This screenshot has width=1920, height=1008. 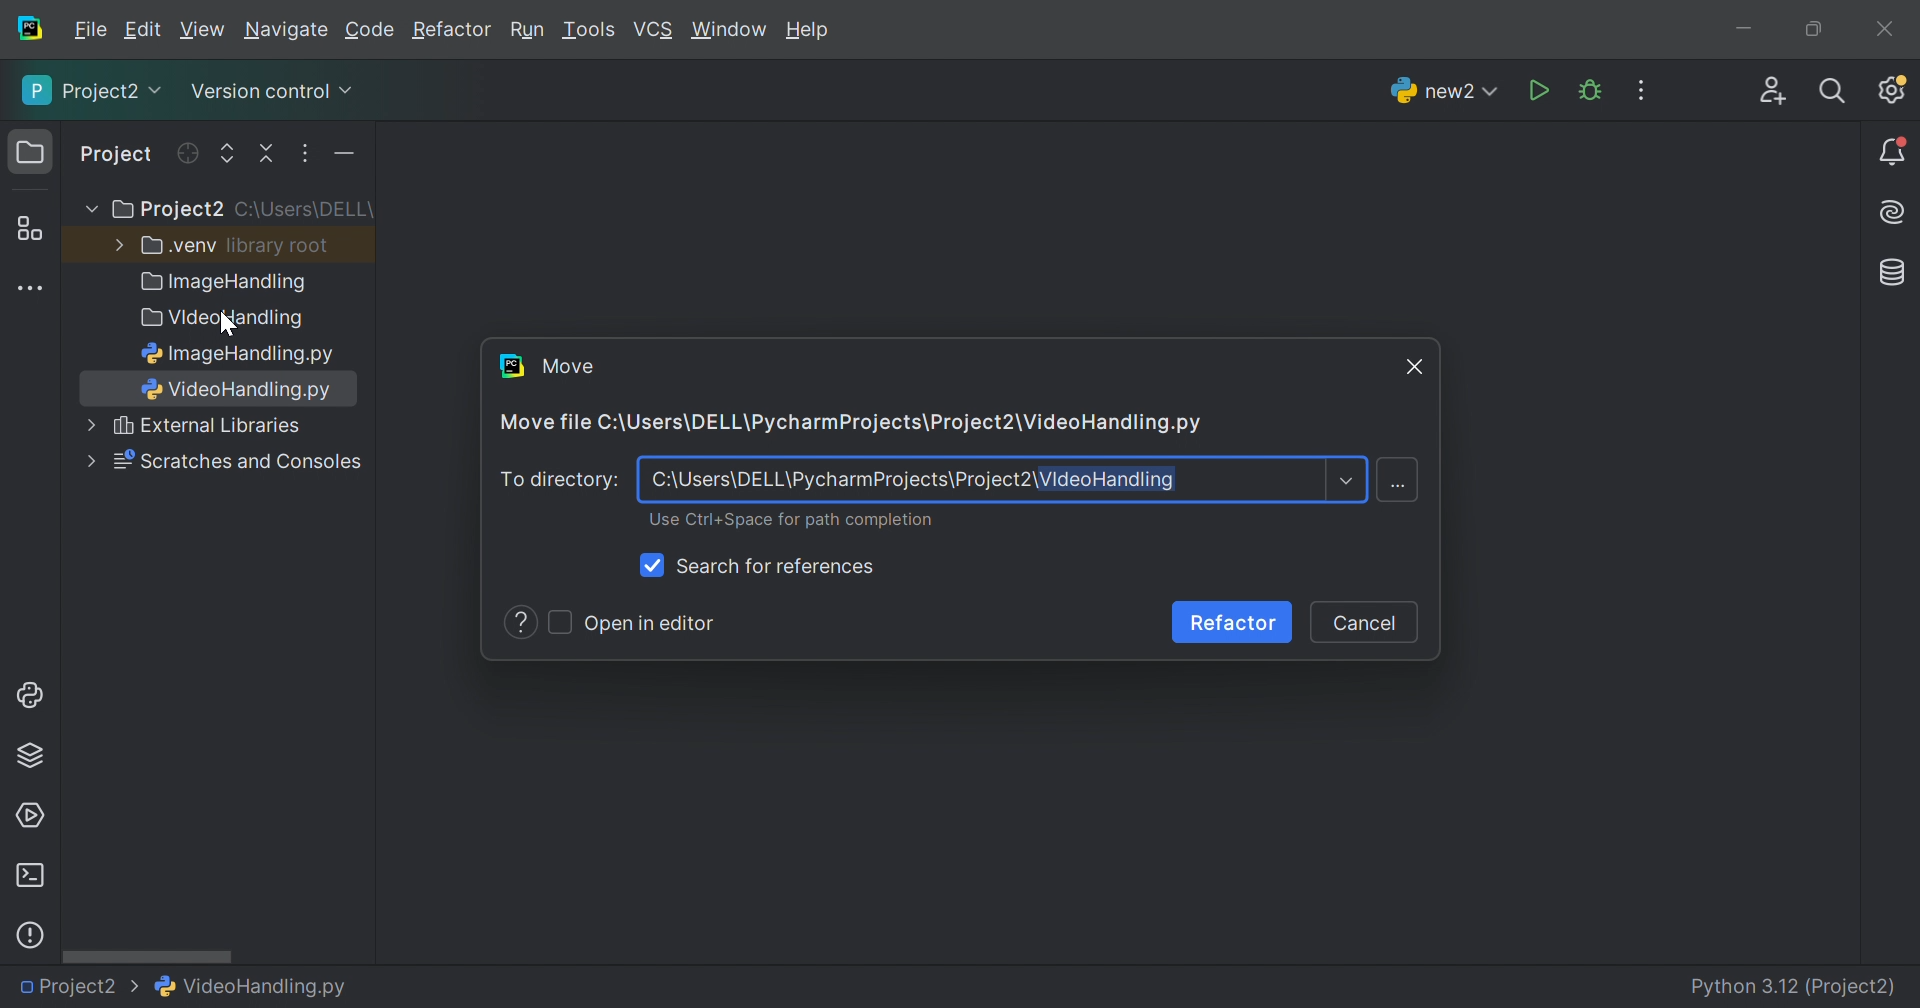 I want to click on ?, so click(x=523, y=624).